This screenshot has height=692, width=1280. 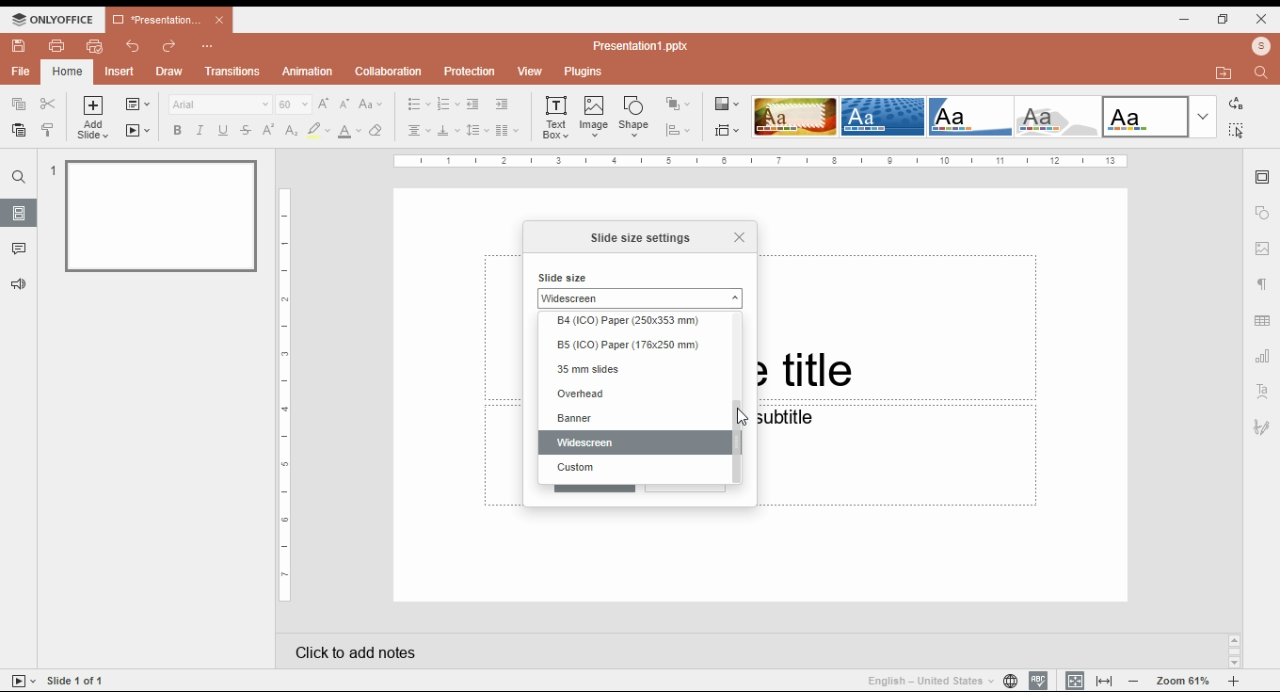 What do you see at coordinates (633, 393) in the screenshot?
I see `Overhead` at bounding box center [633, 393].